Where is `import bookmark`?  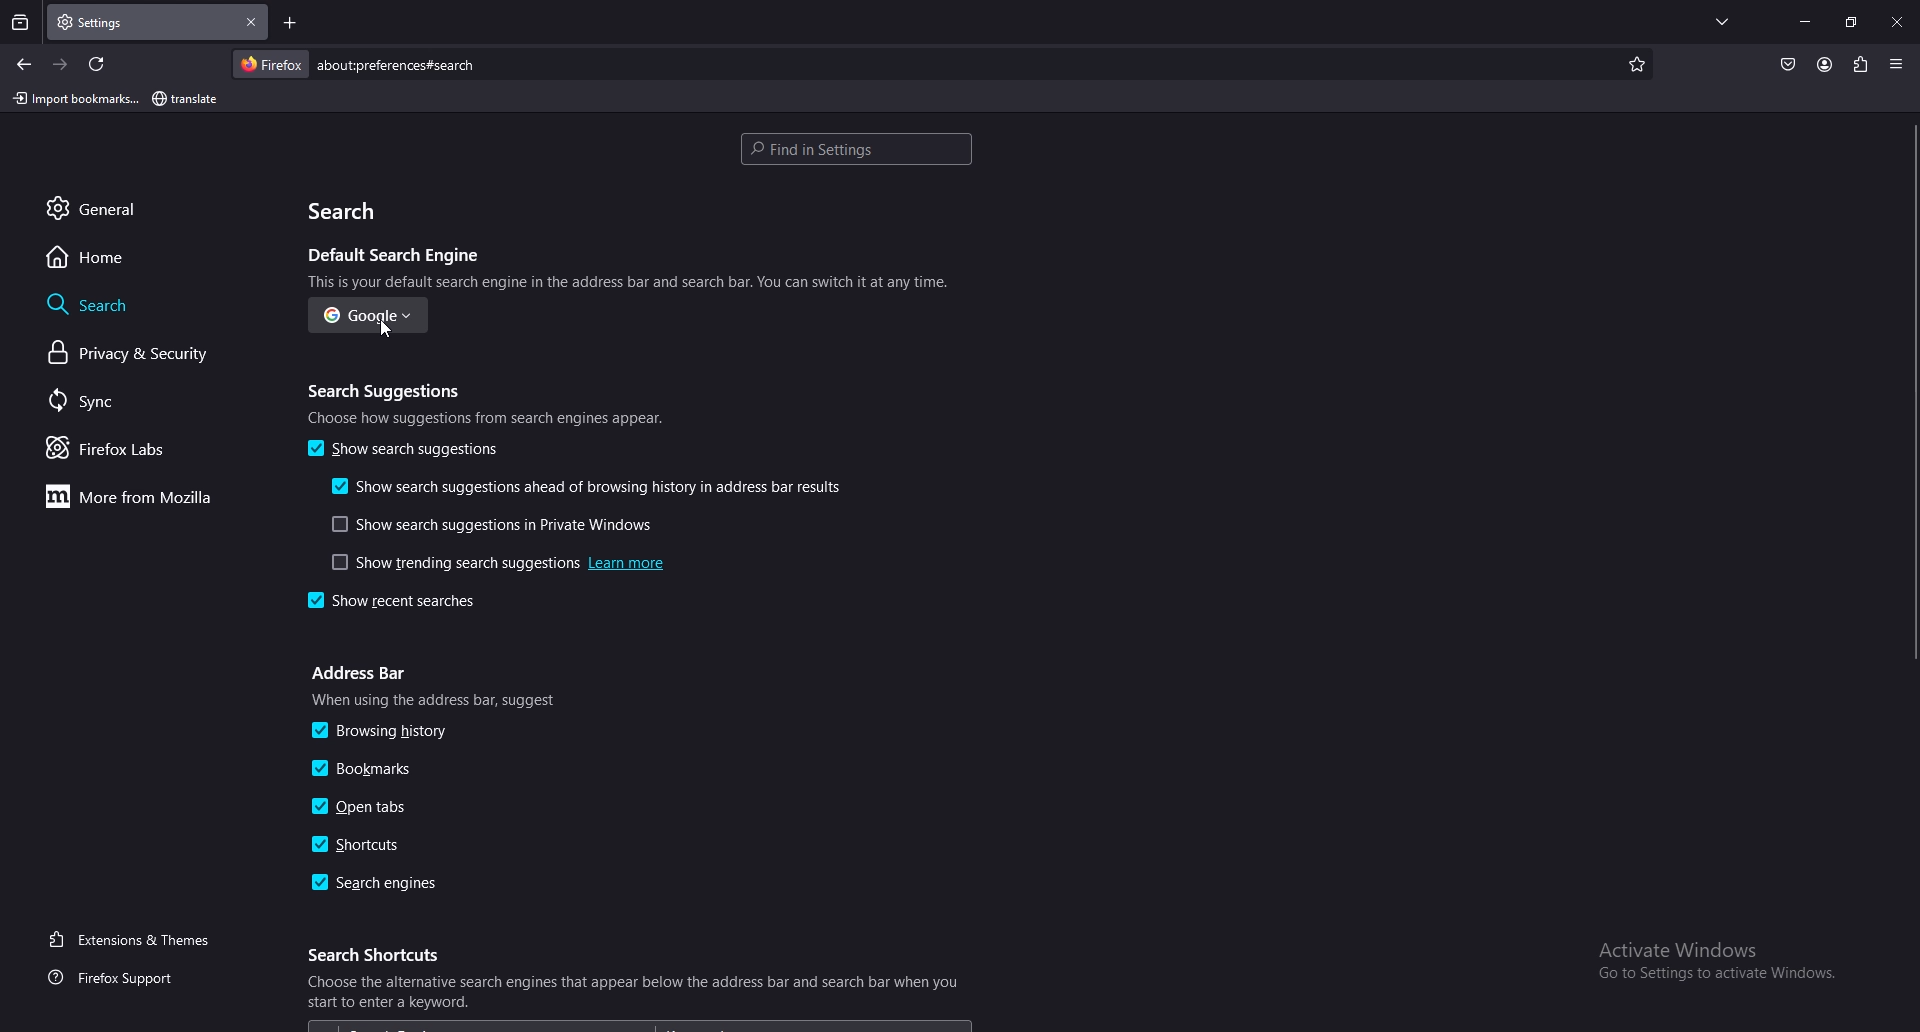 import bookmark is located at coordinates (74, 98).